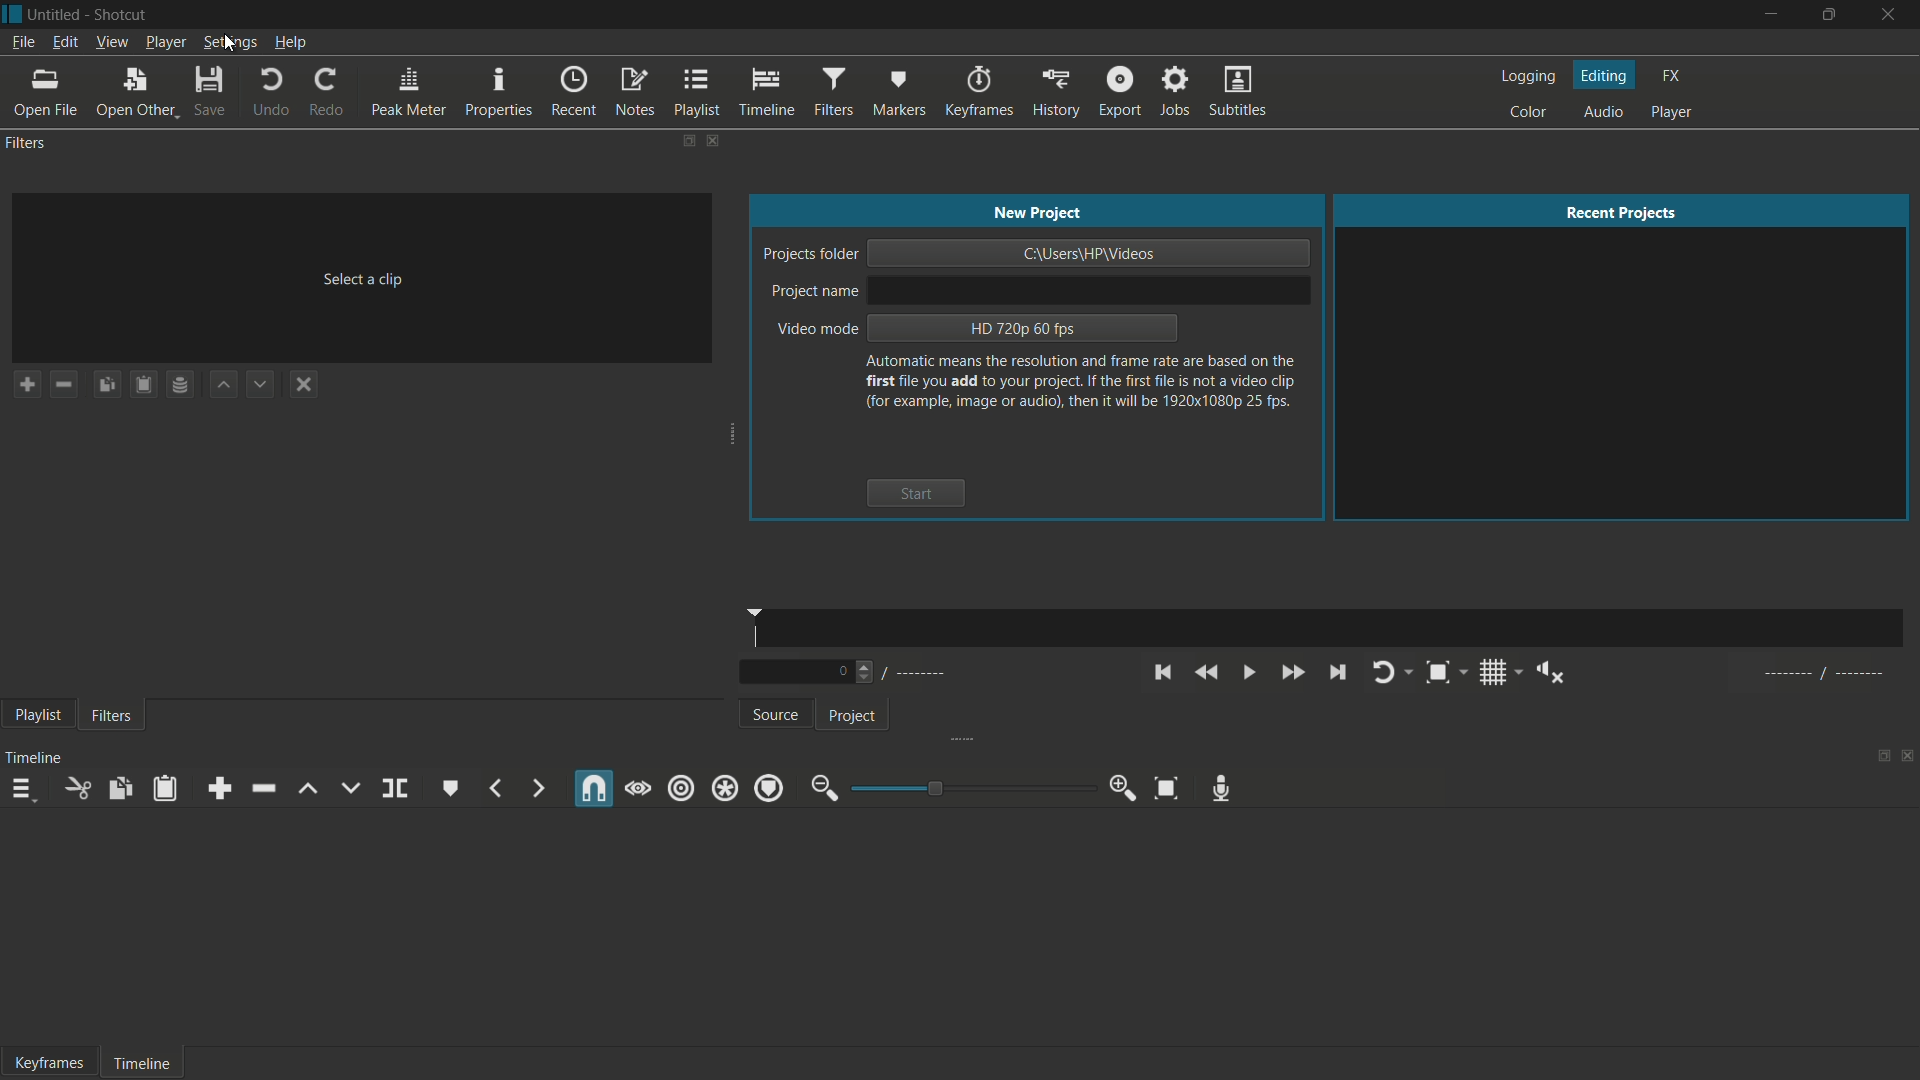 This screenshot has height=1080, width=1920. I want to click on change layout, so click(681, 139).